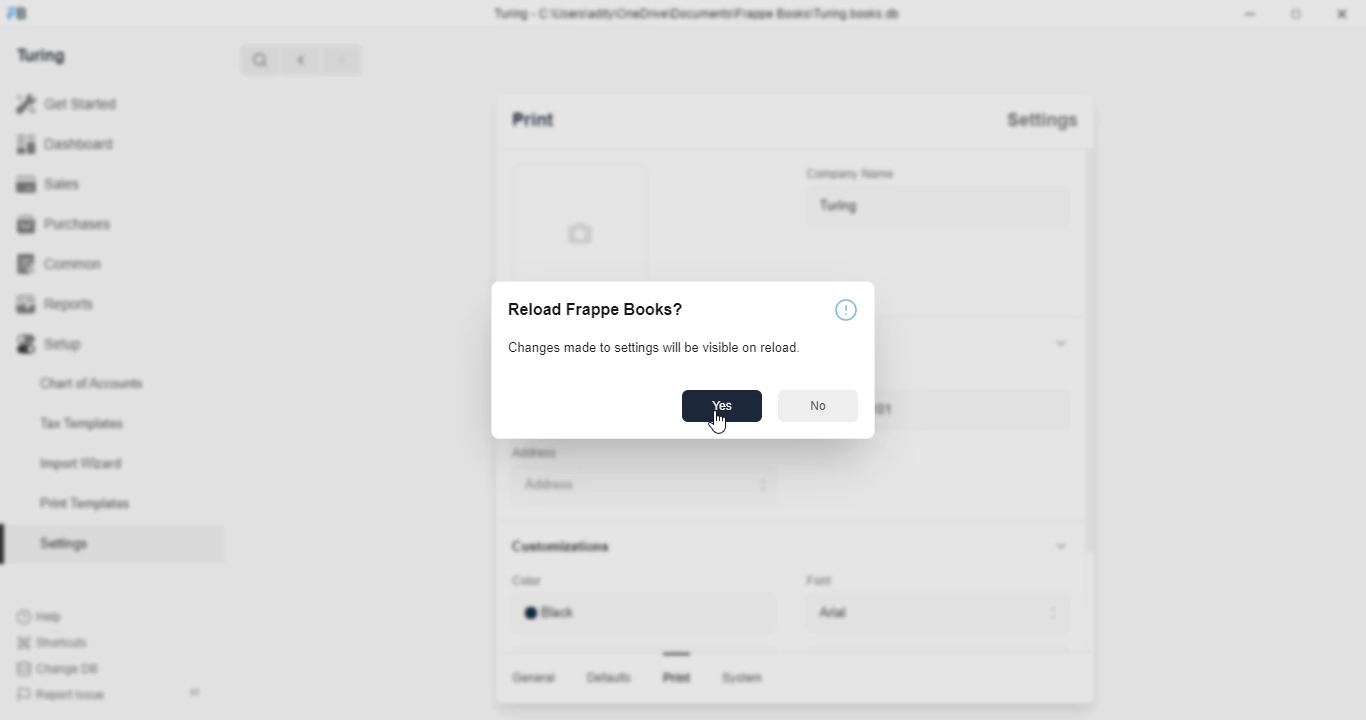 This screenshot has width=1366, height=720. I want to click on Address, so click(538, 452).